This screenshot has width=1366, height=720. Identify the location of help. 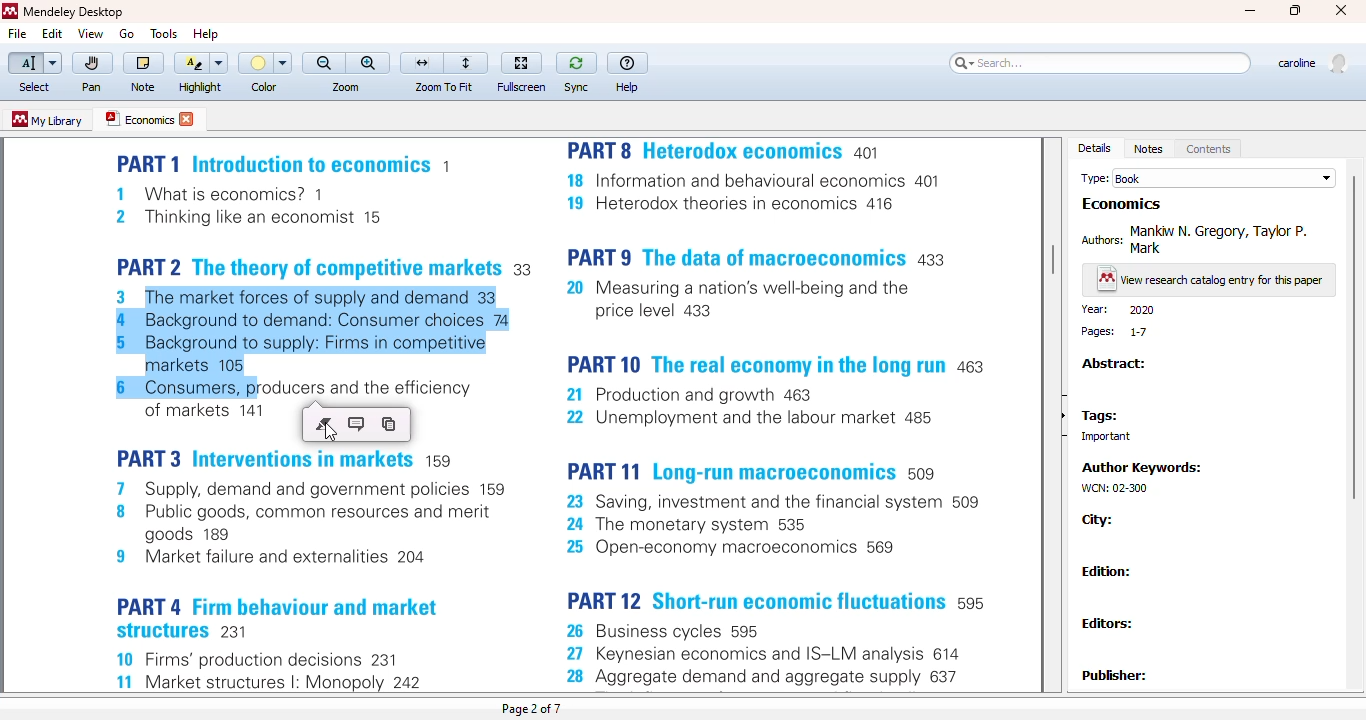
(628, 88).